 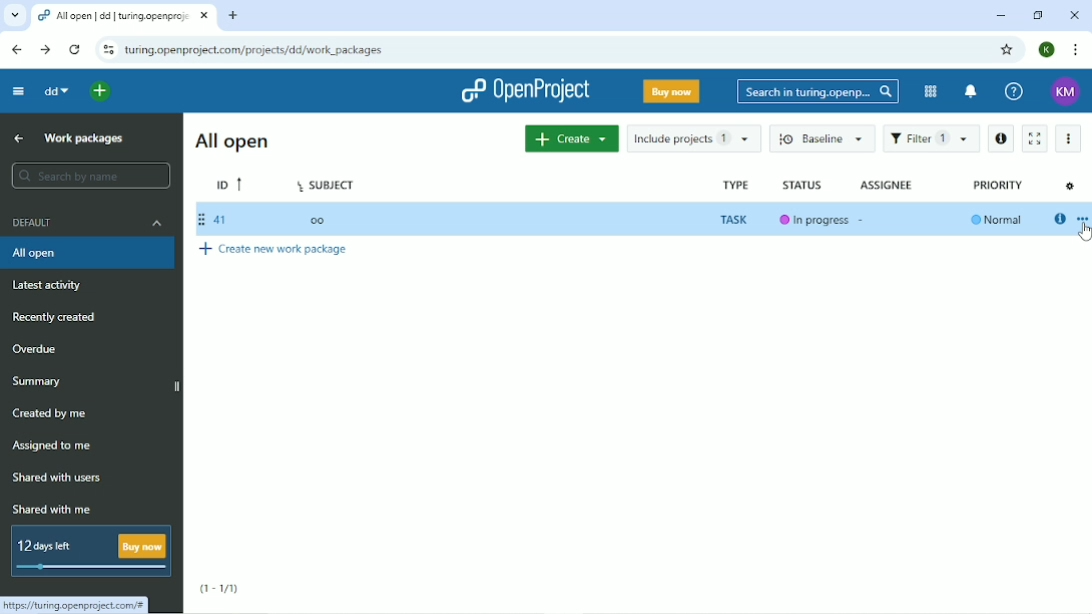 What do you see at coordinates (45, 50) in the screenshot?
I see `Forward` at bounding box center [45, 50].